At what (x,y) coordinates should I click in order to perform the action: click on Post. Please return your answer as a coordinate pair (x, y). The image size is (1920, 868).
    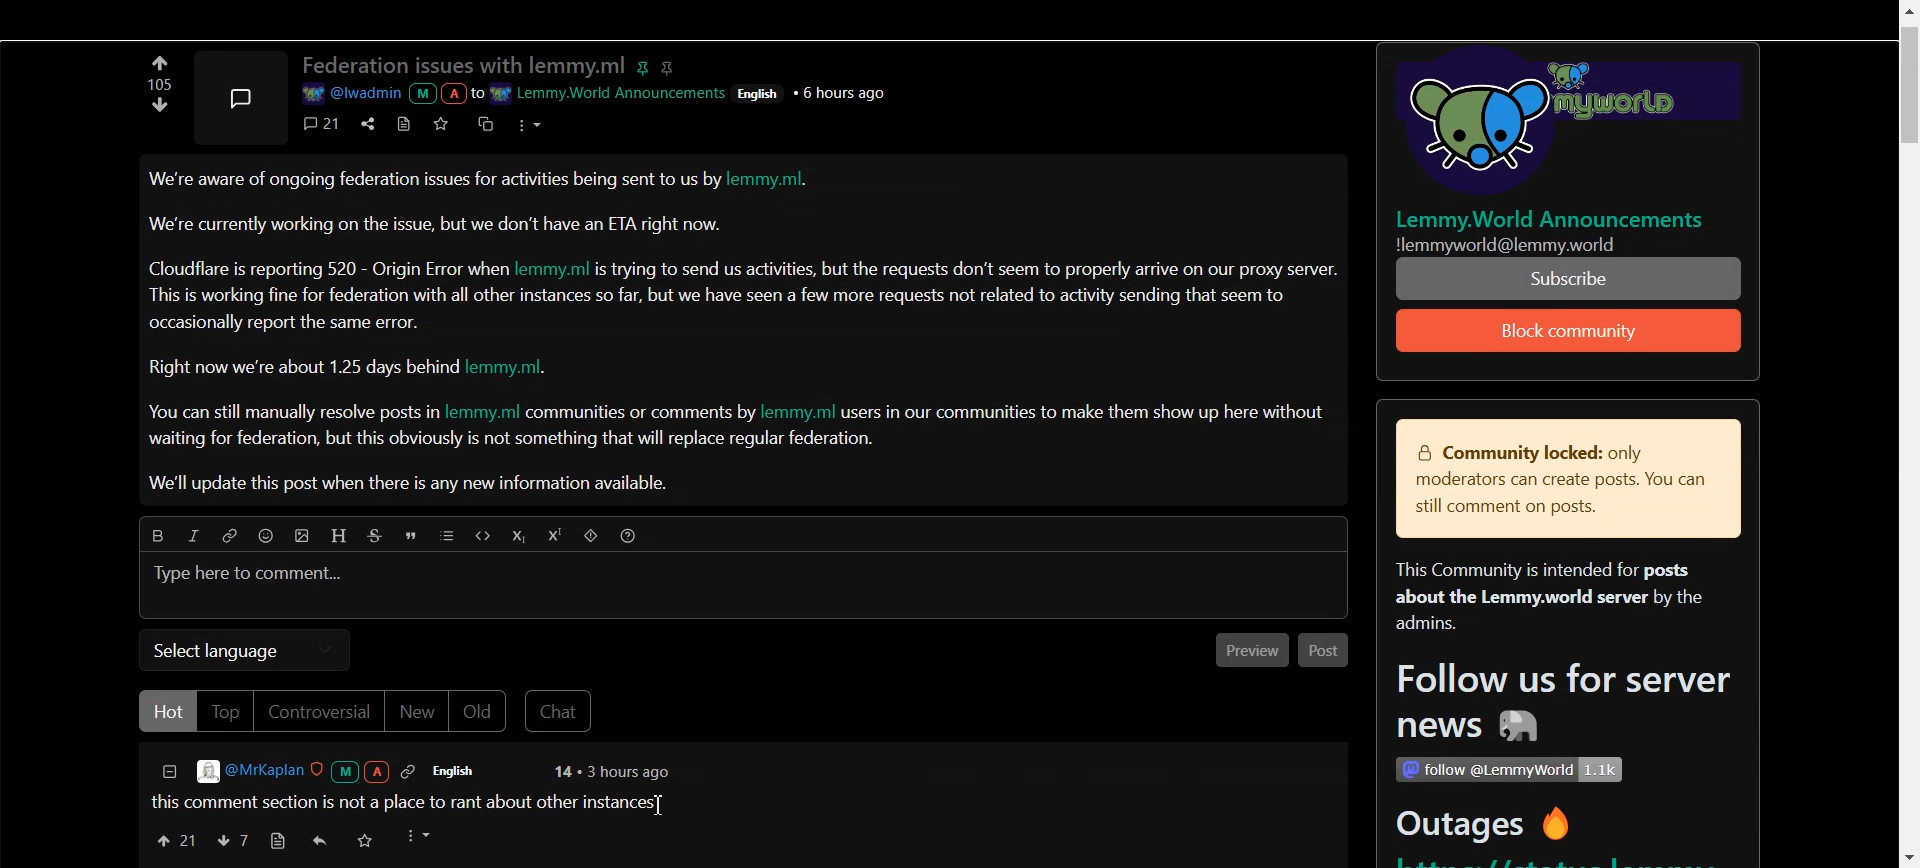
    Looking at the image, I should click on (1324, 651).